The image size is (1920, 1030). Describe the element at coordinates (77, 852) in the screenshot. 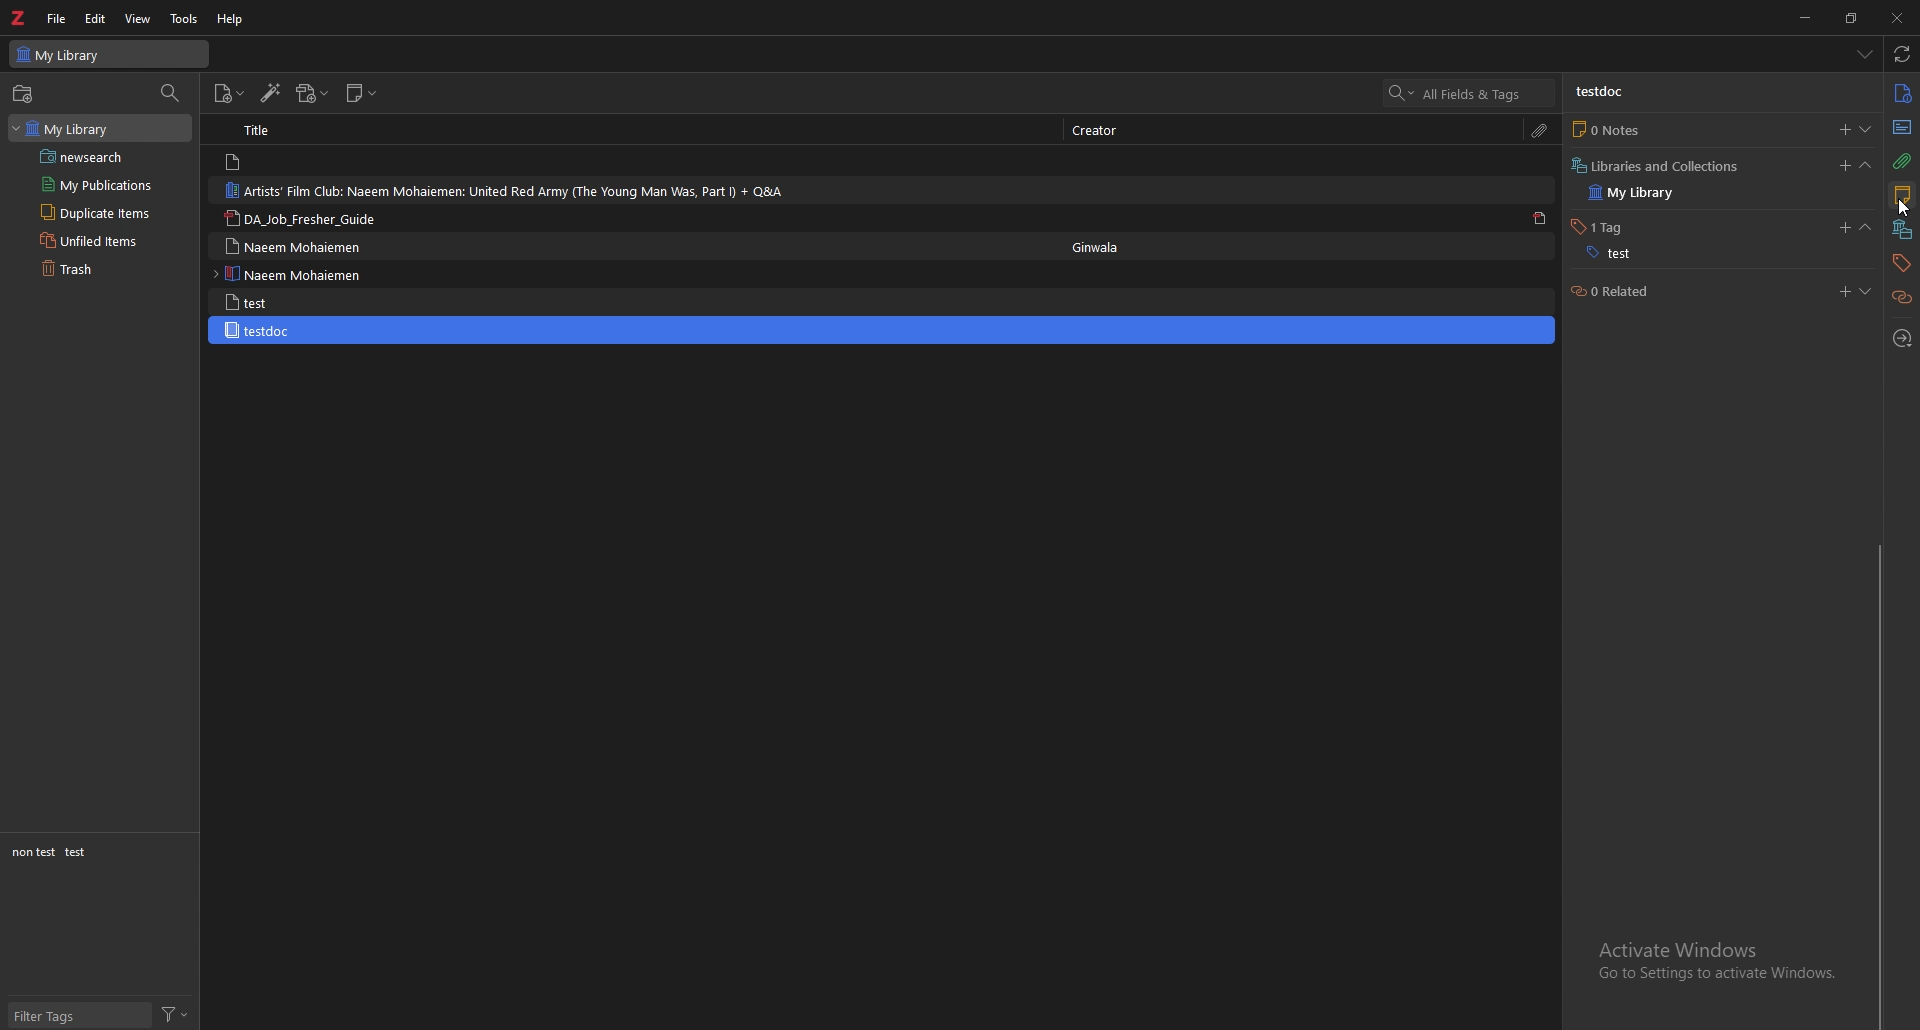

I see `test` at that location.